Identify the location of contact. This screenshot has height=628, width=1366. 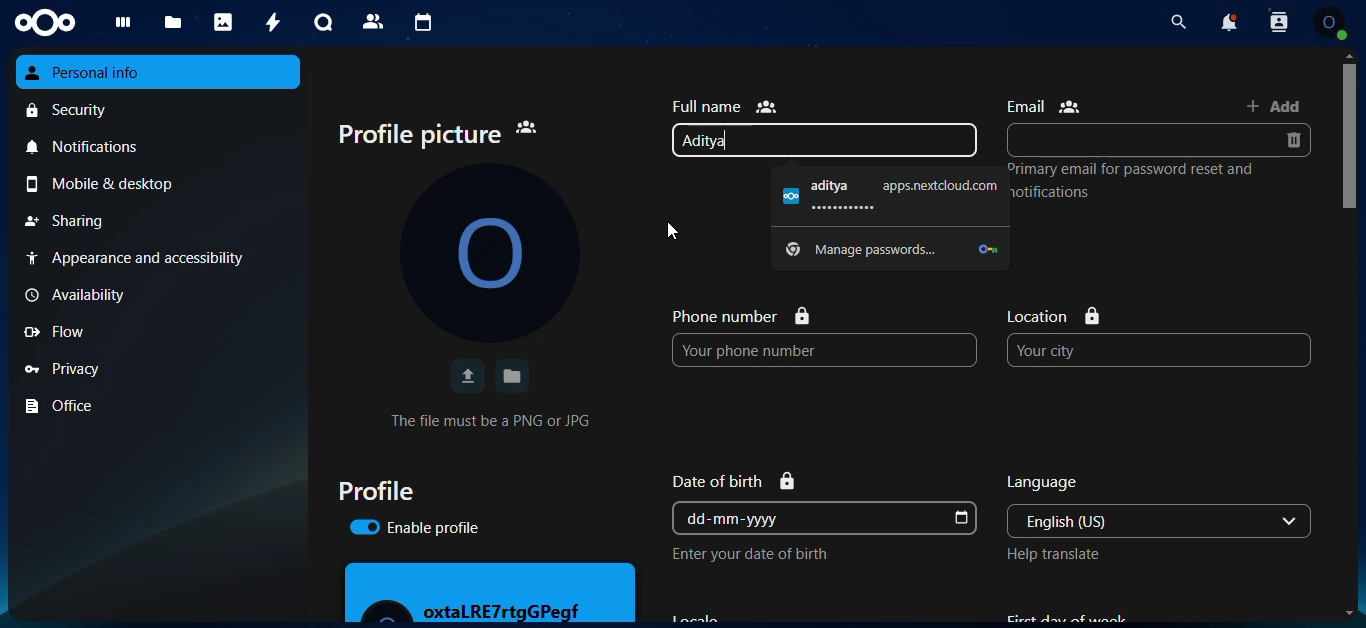
(1278, 22).